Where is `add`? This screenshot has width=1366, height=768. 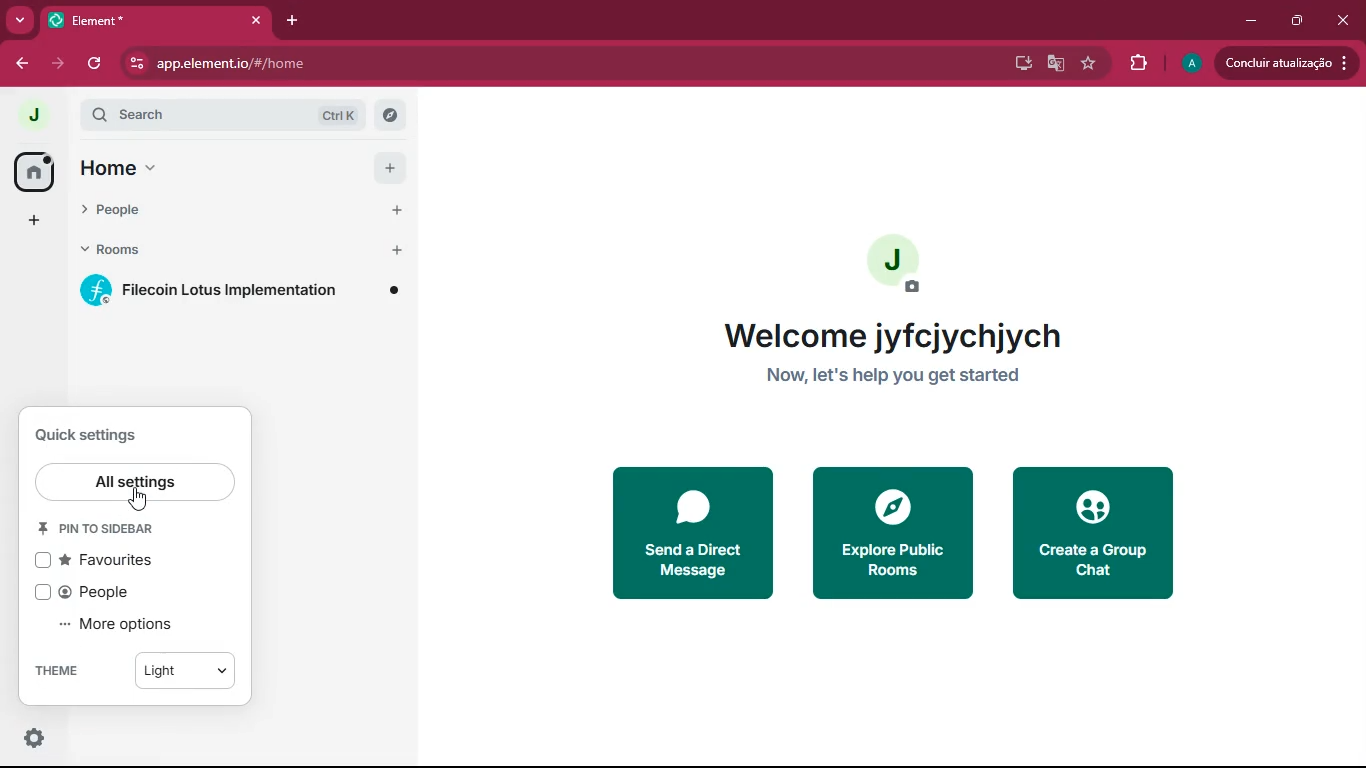 add is located at coordinates (31, 222).